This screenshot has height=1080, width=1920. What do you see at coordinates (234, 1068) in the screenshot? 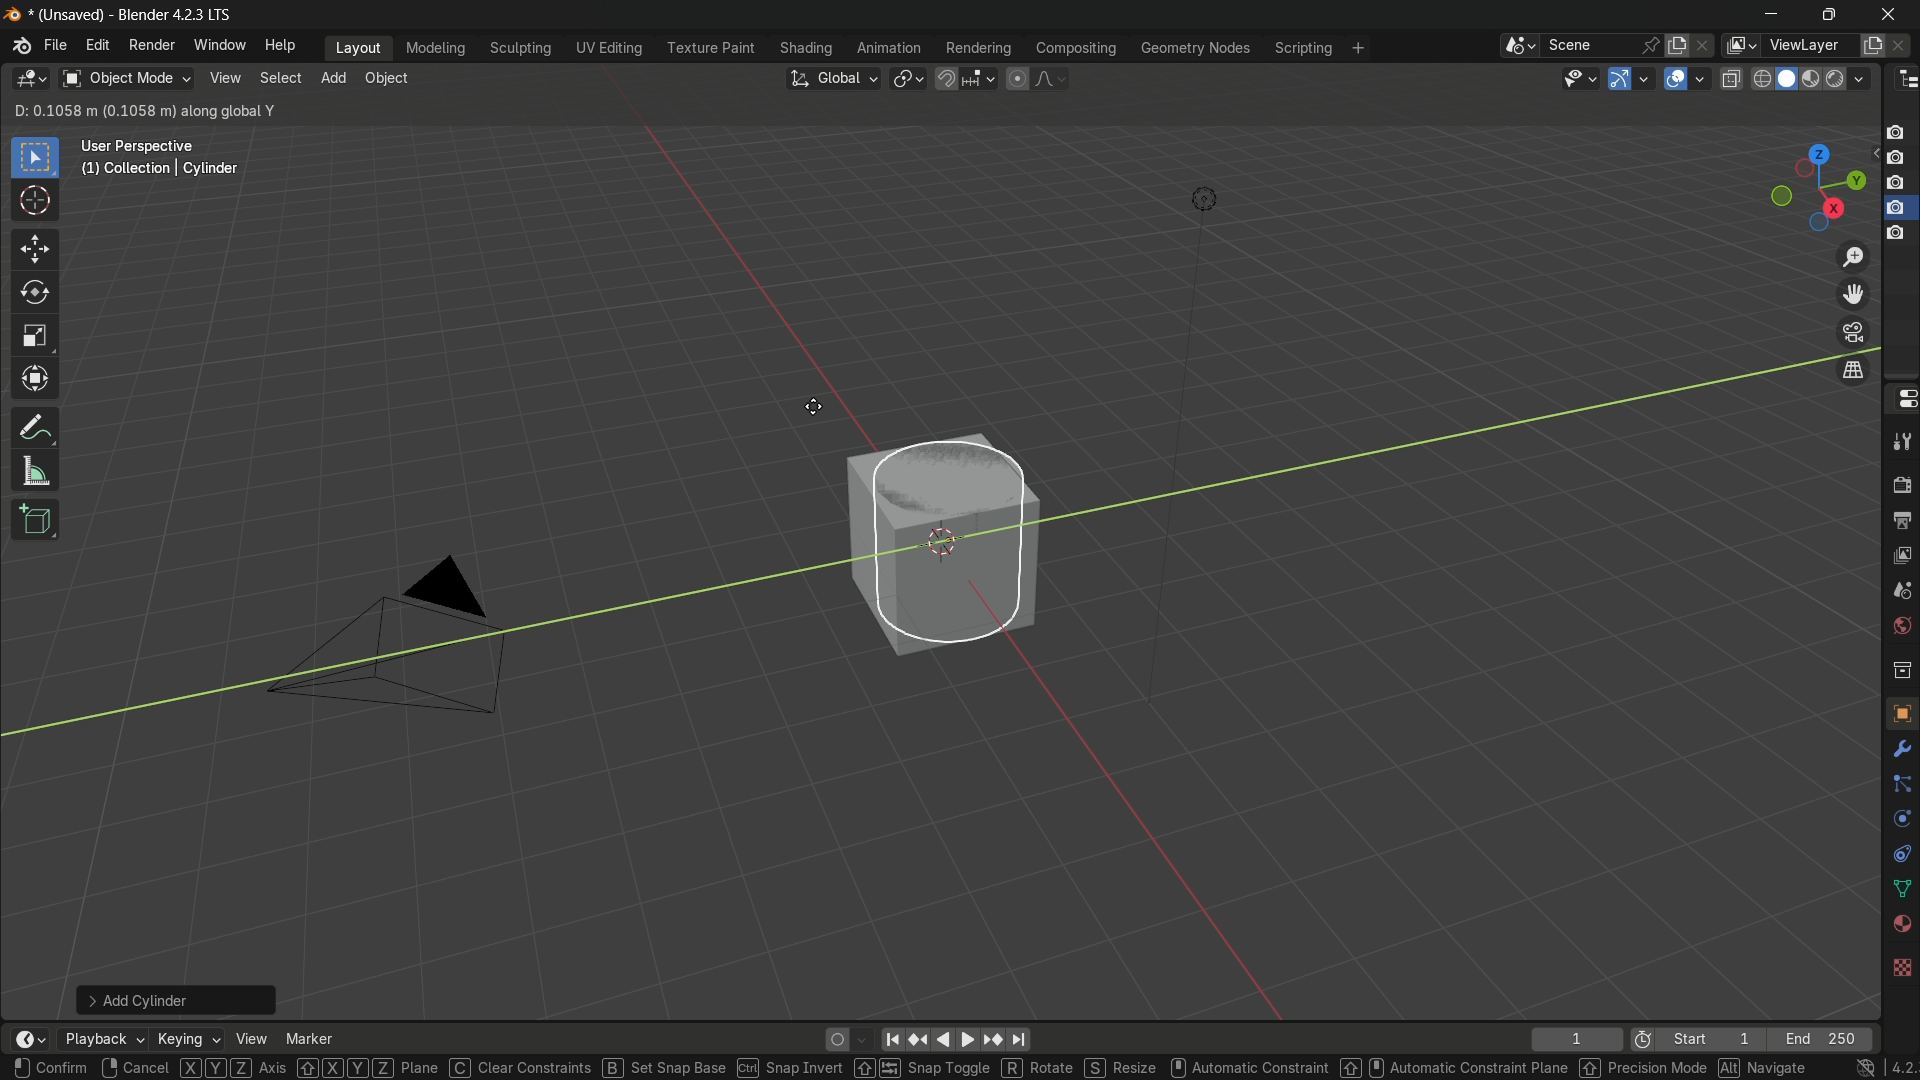
I see `axis` at bounding box center [234, 1068].